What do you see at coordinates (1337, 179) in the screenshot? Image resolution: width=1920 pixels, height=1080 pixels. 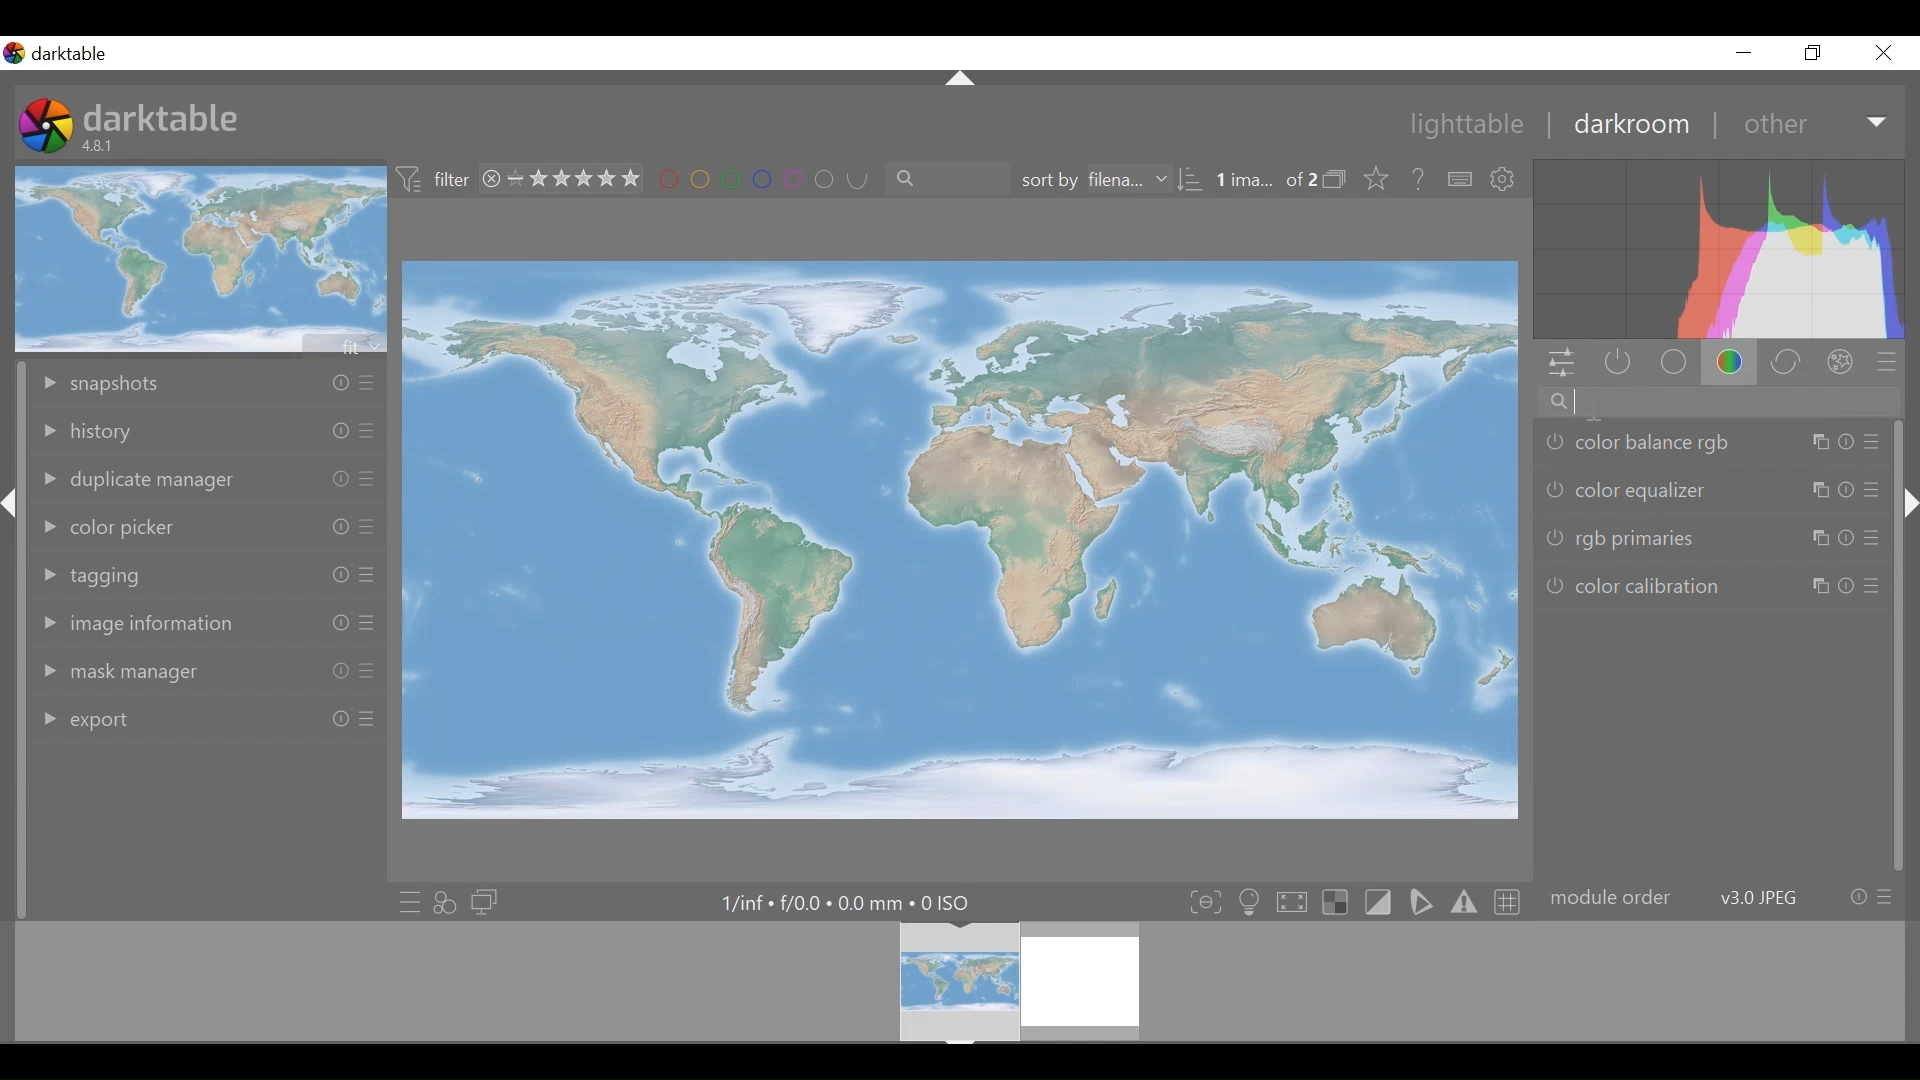 I see `collapse grouped image` at bounding box center [1337, 179].